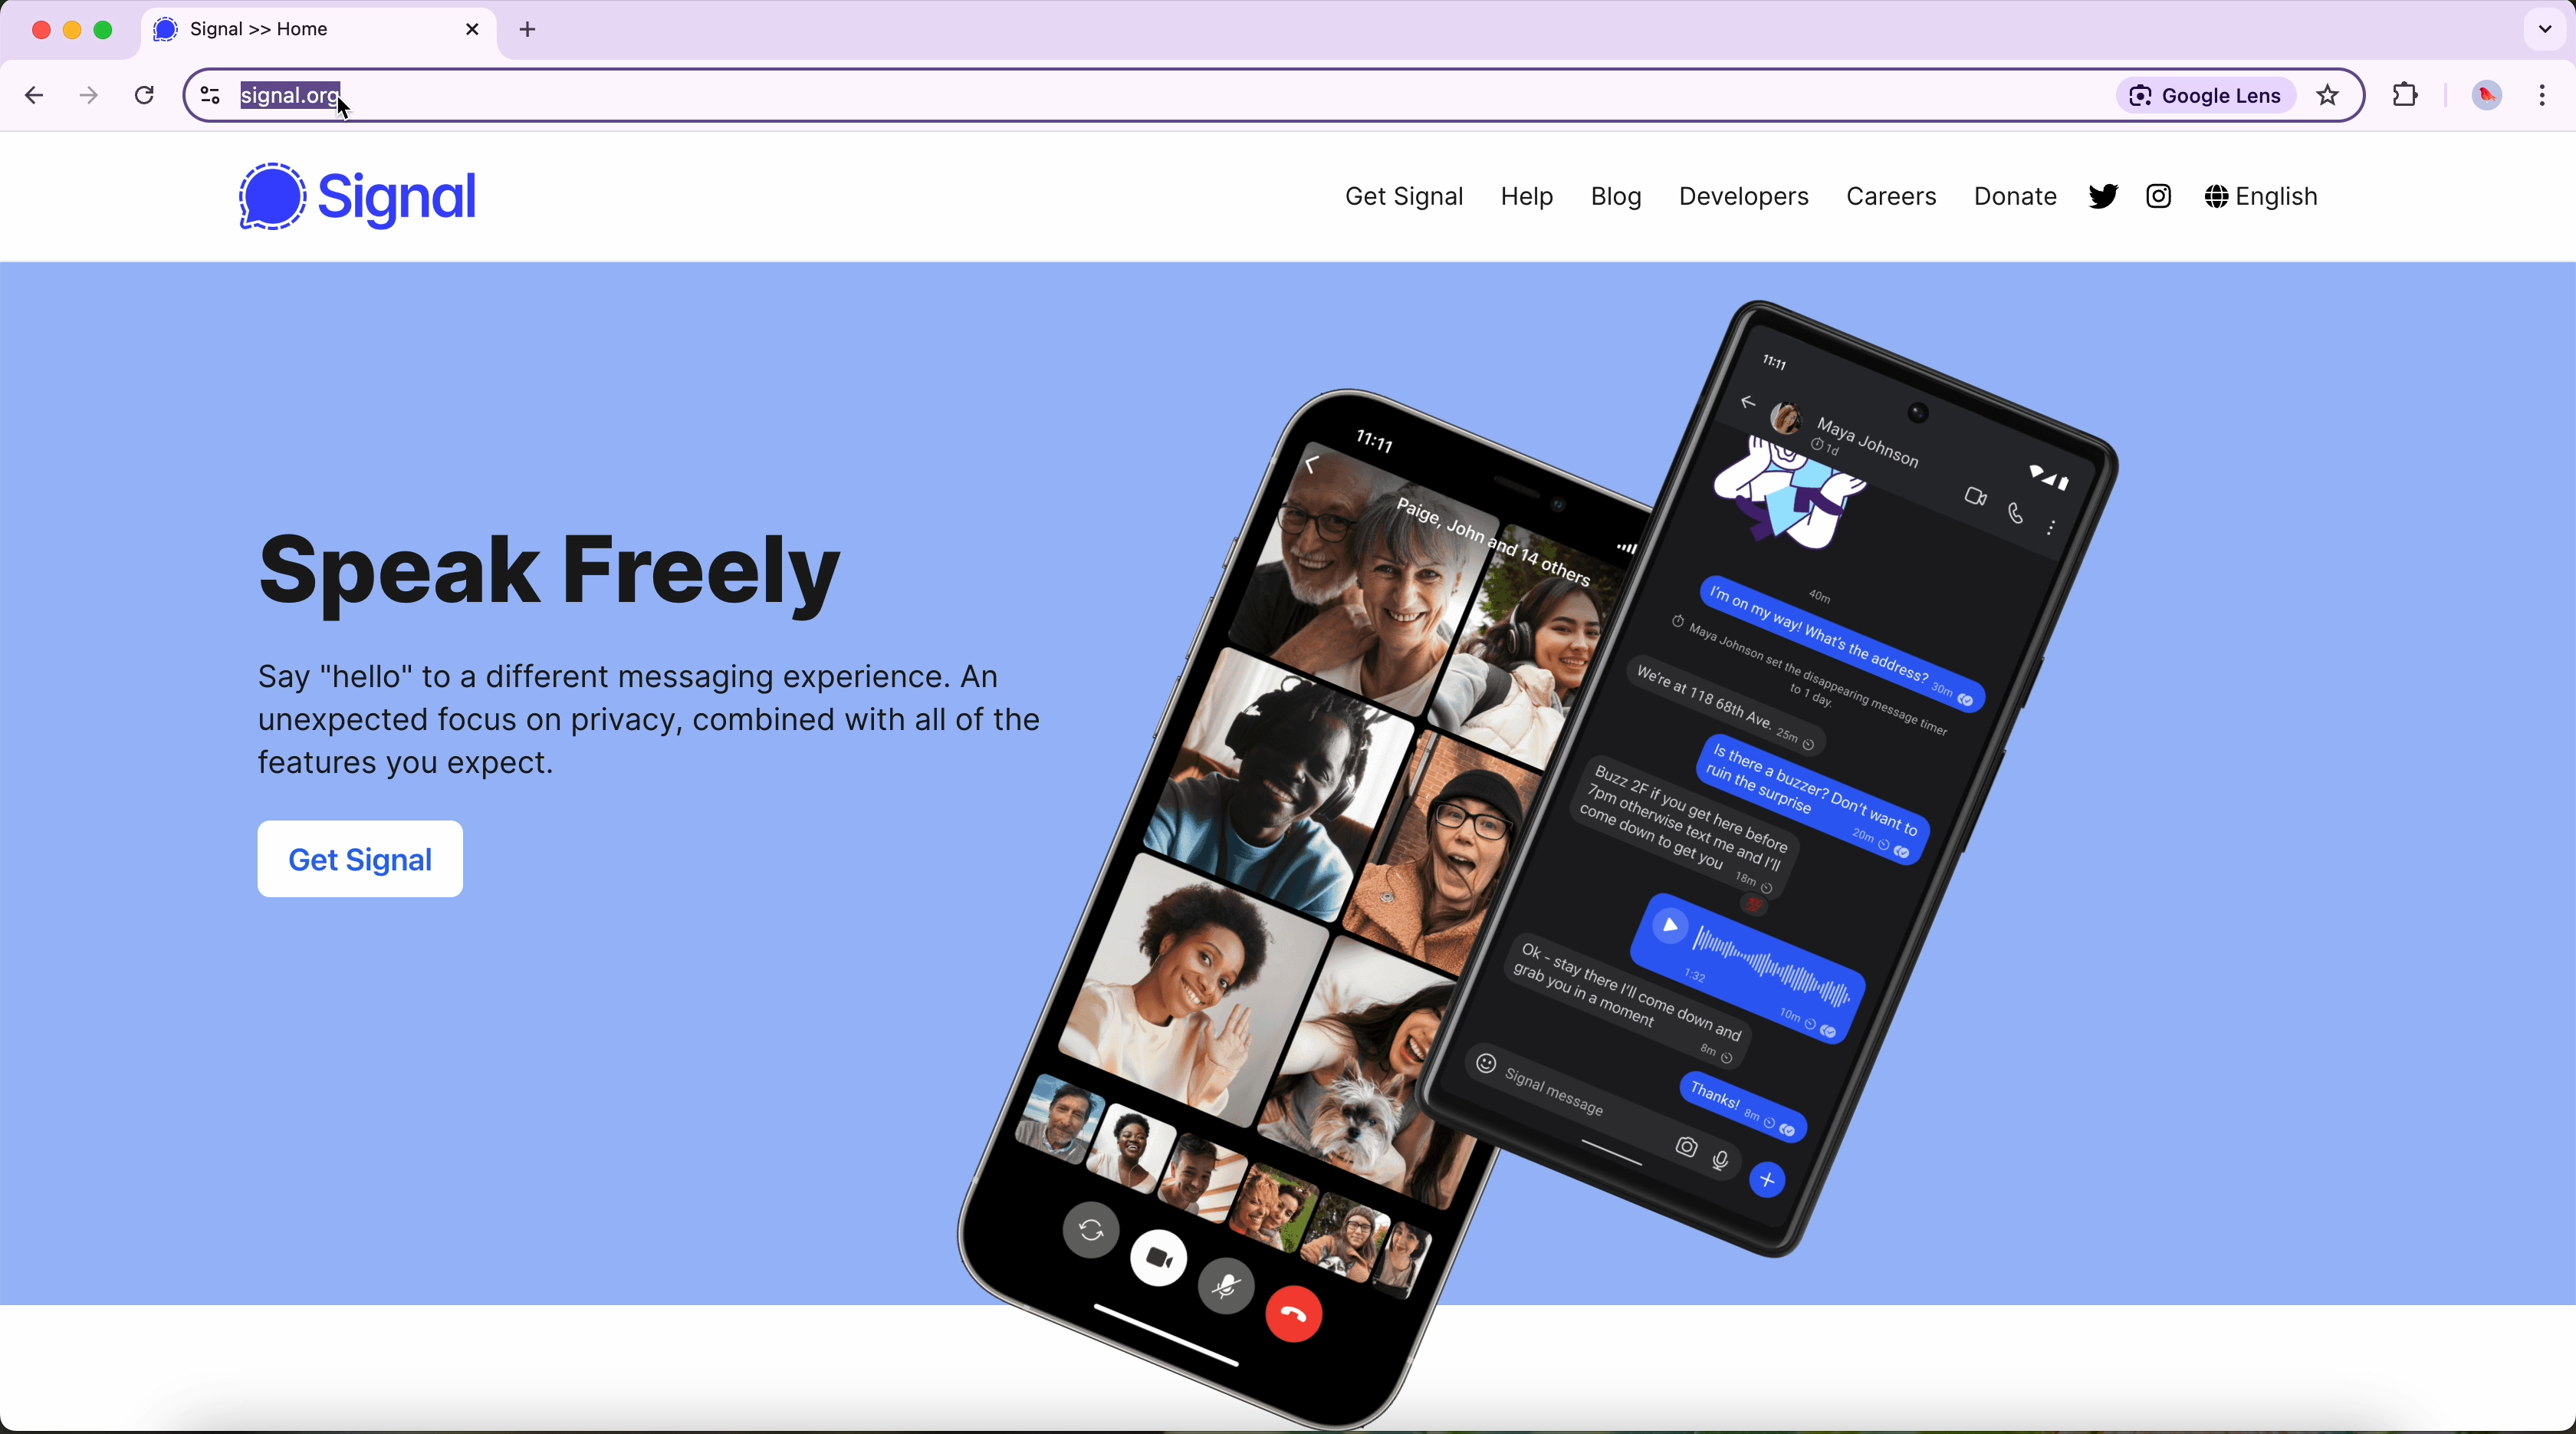 Image resolution: width=2576 pixels, height=1434 pixels. Describe the element at coordinates (1620, 201) in the screenshot. I see `Blog` at that location.